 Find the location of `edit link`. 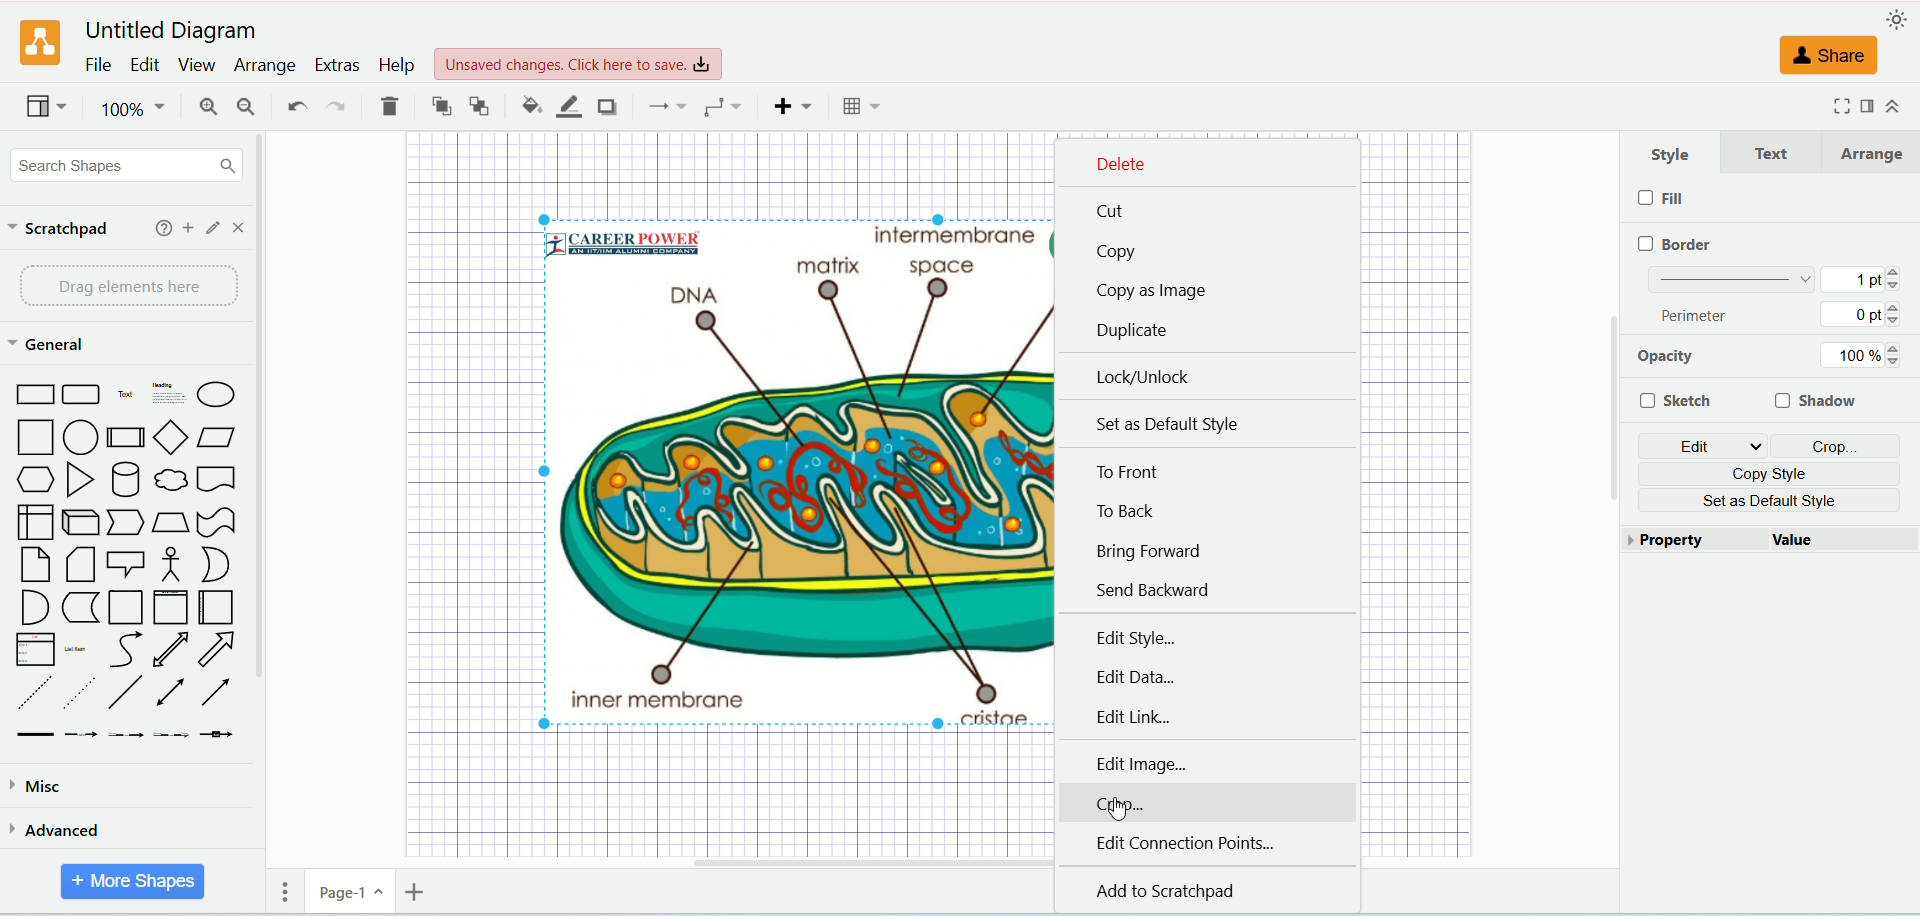

edit link is located at coordinates (1139, 717).